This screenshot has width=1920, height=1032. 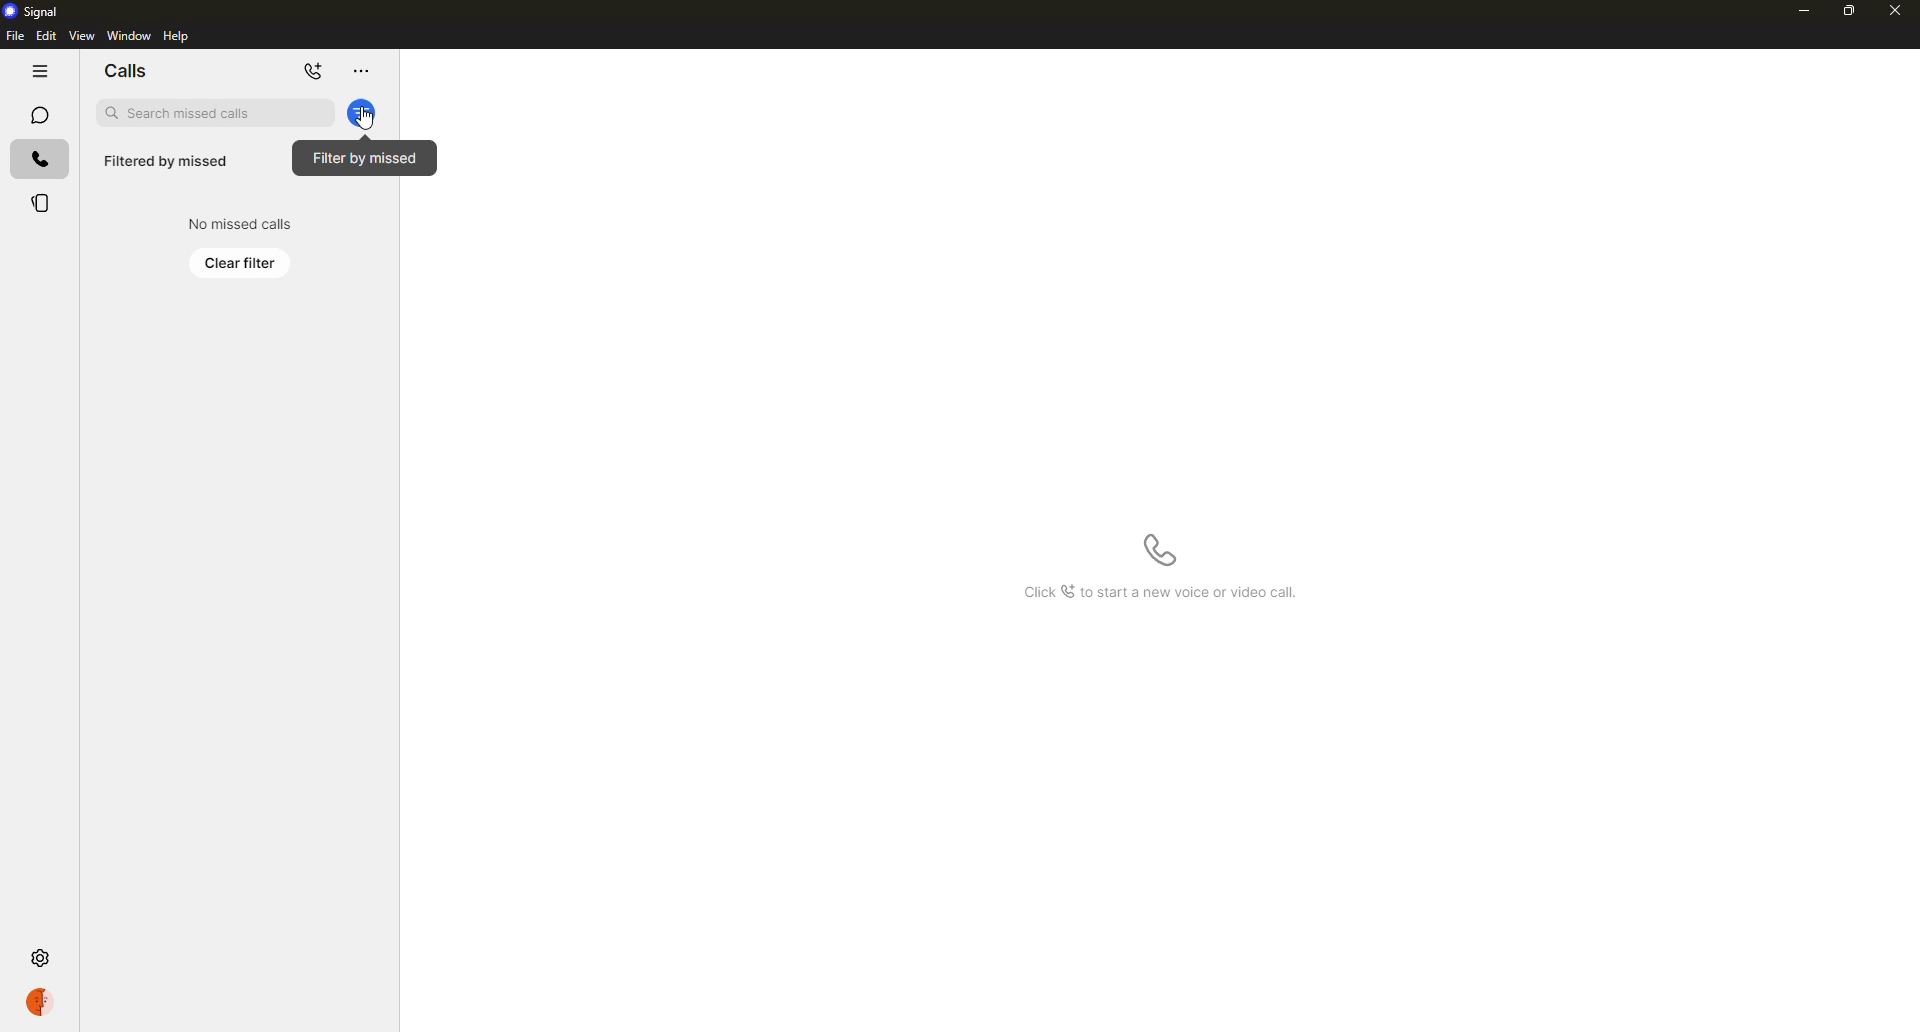 What do you see at coordinates (242, 262) in the screenshot?
I see `clear filter` at bounding box center [242, 262].